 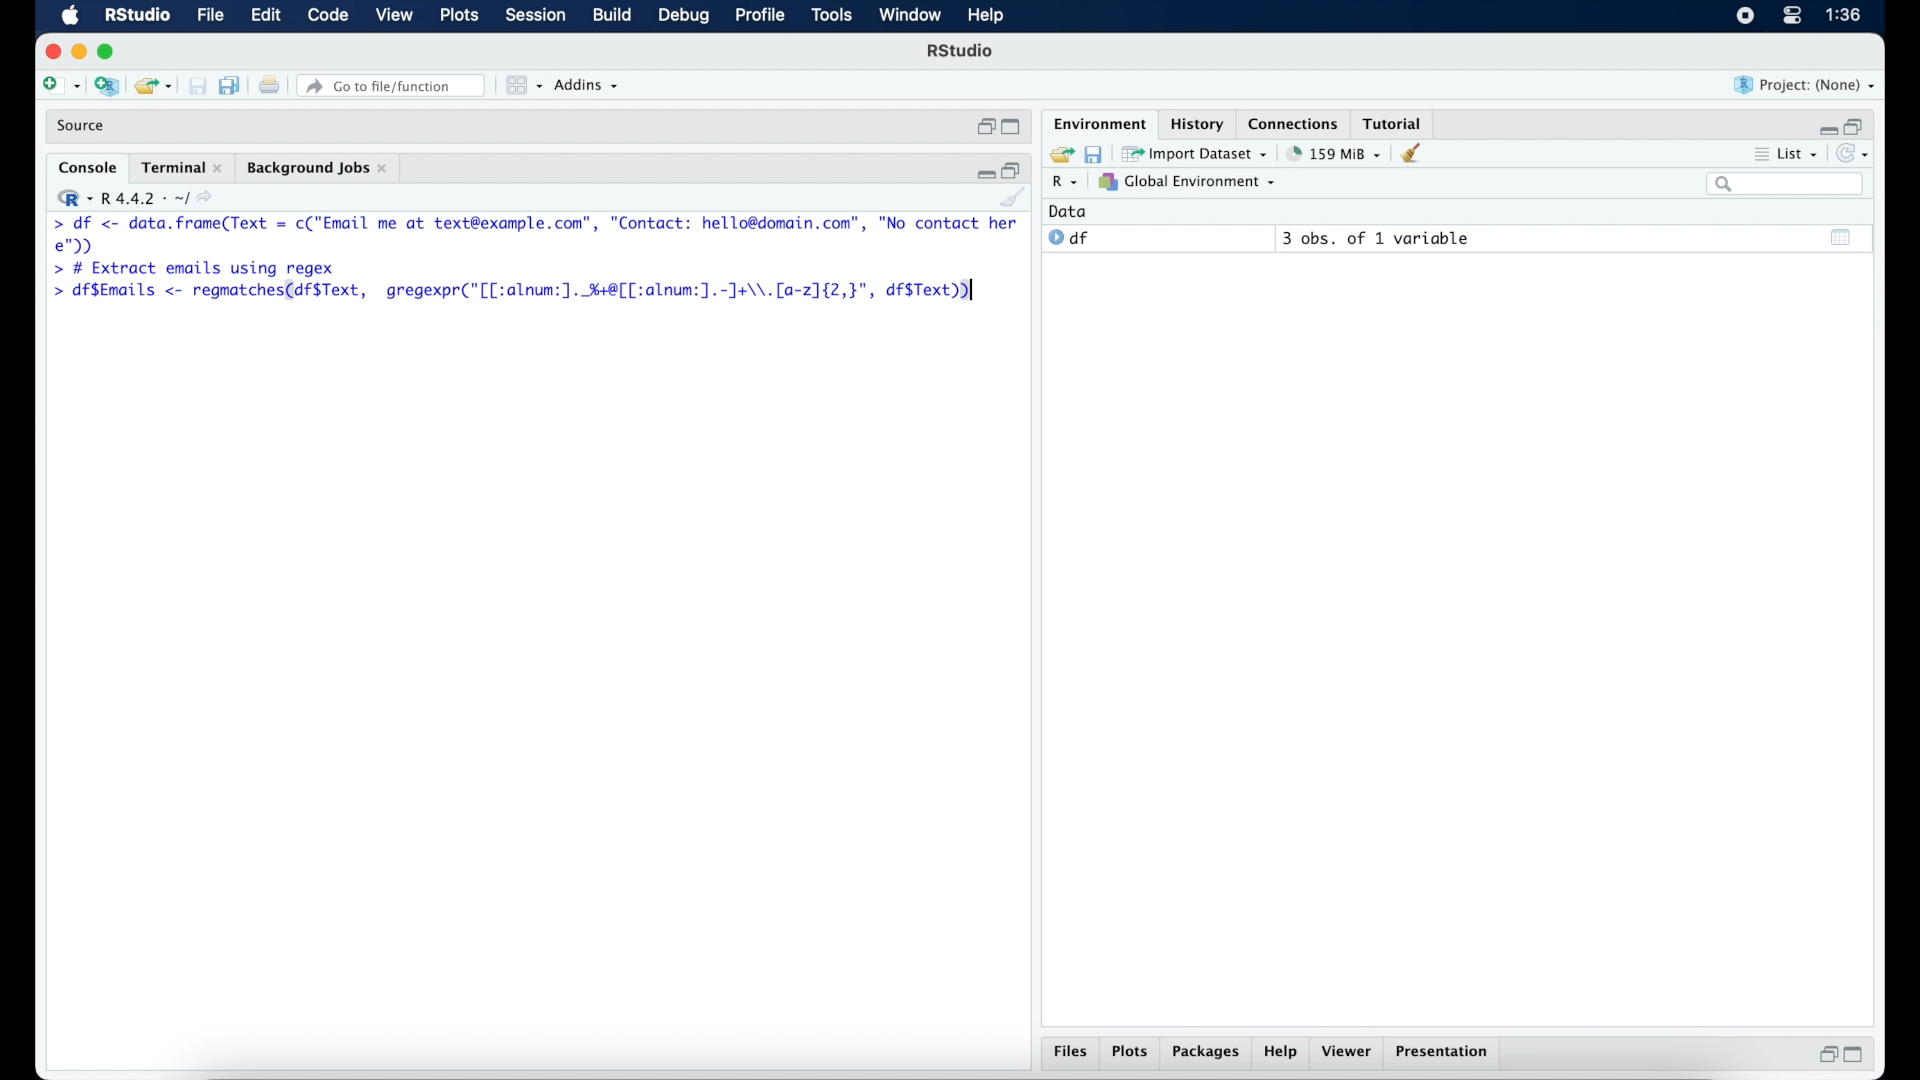 What do you see at coordinates (1014, 199) in the screenshot?
I see `clear console` at bounding box center [1014, 199].